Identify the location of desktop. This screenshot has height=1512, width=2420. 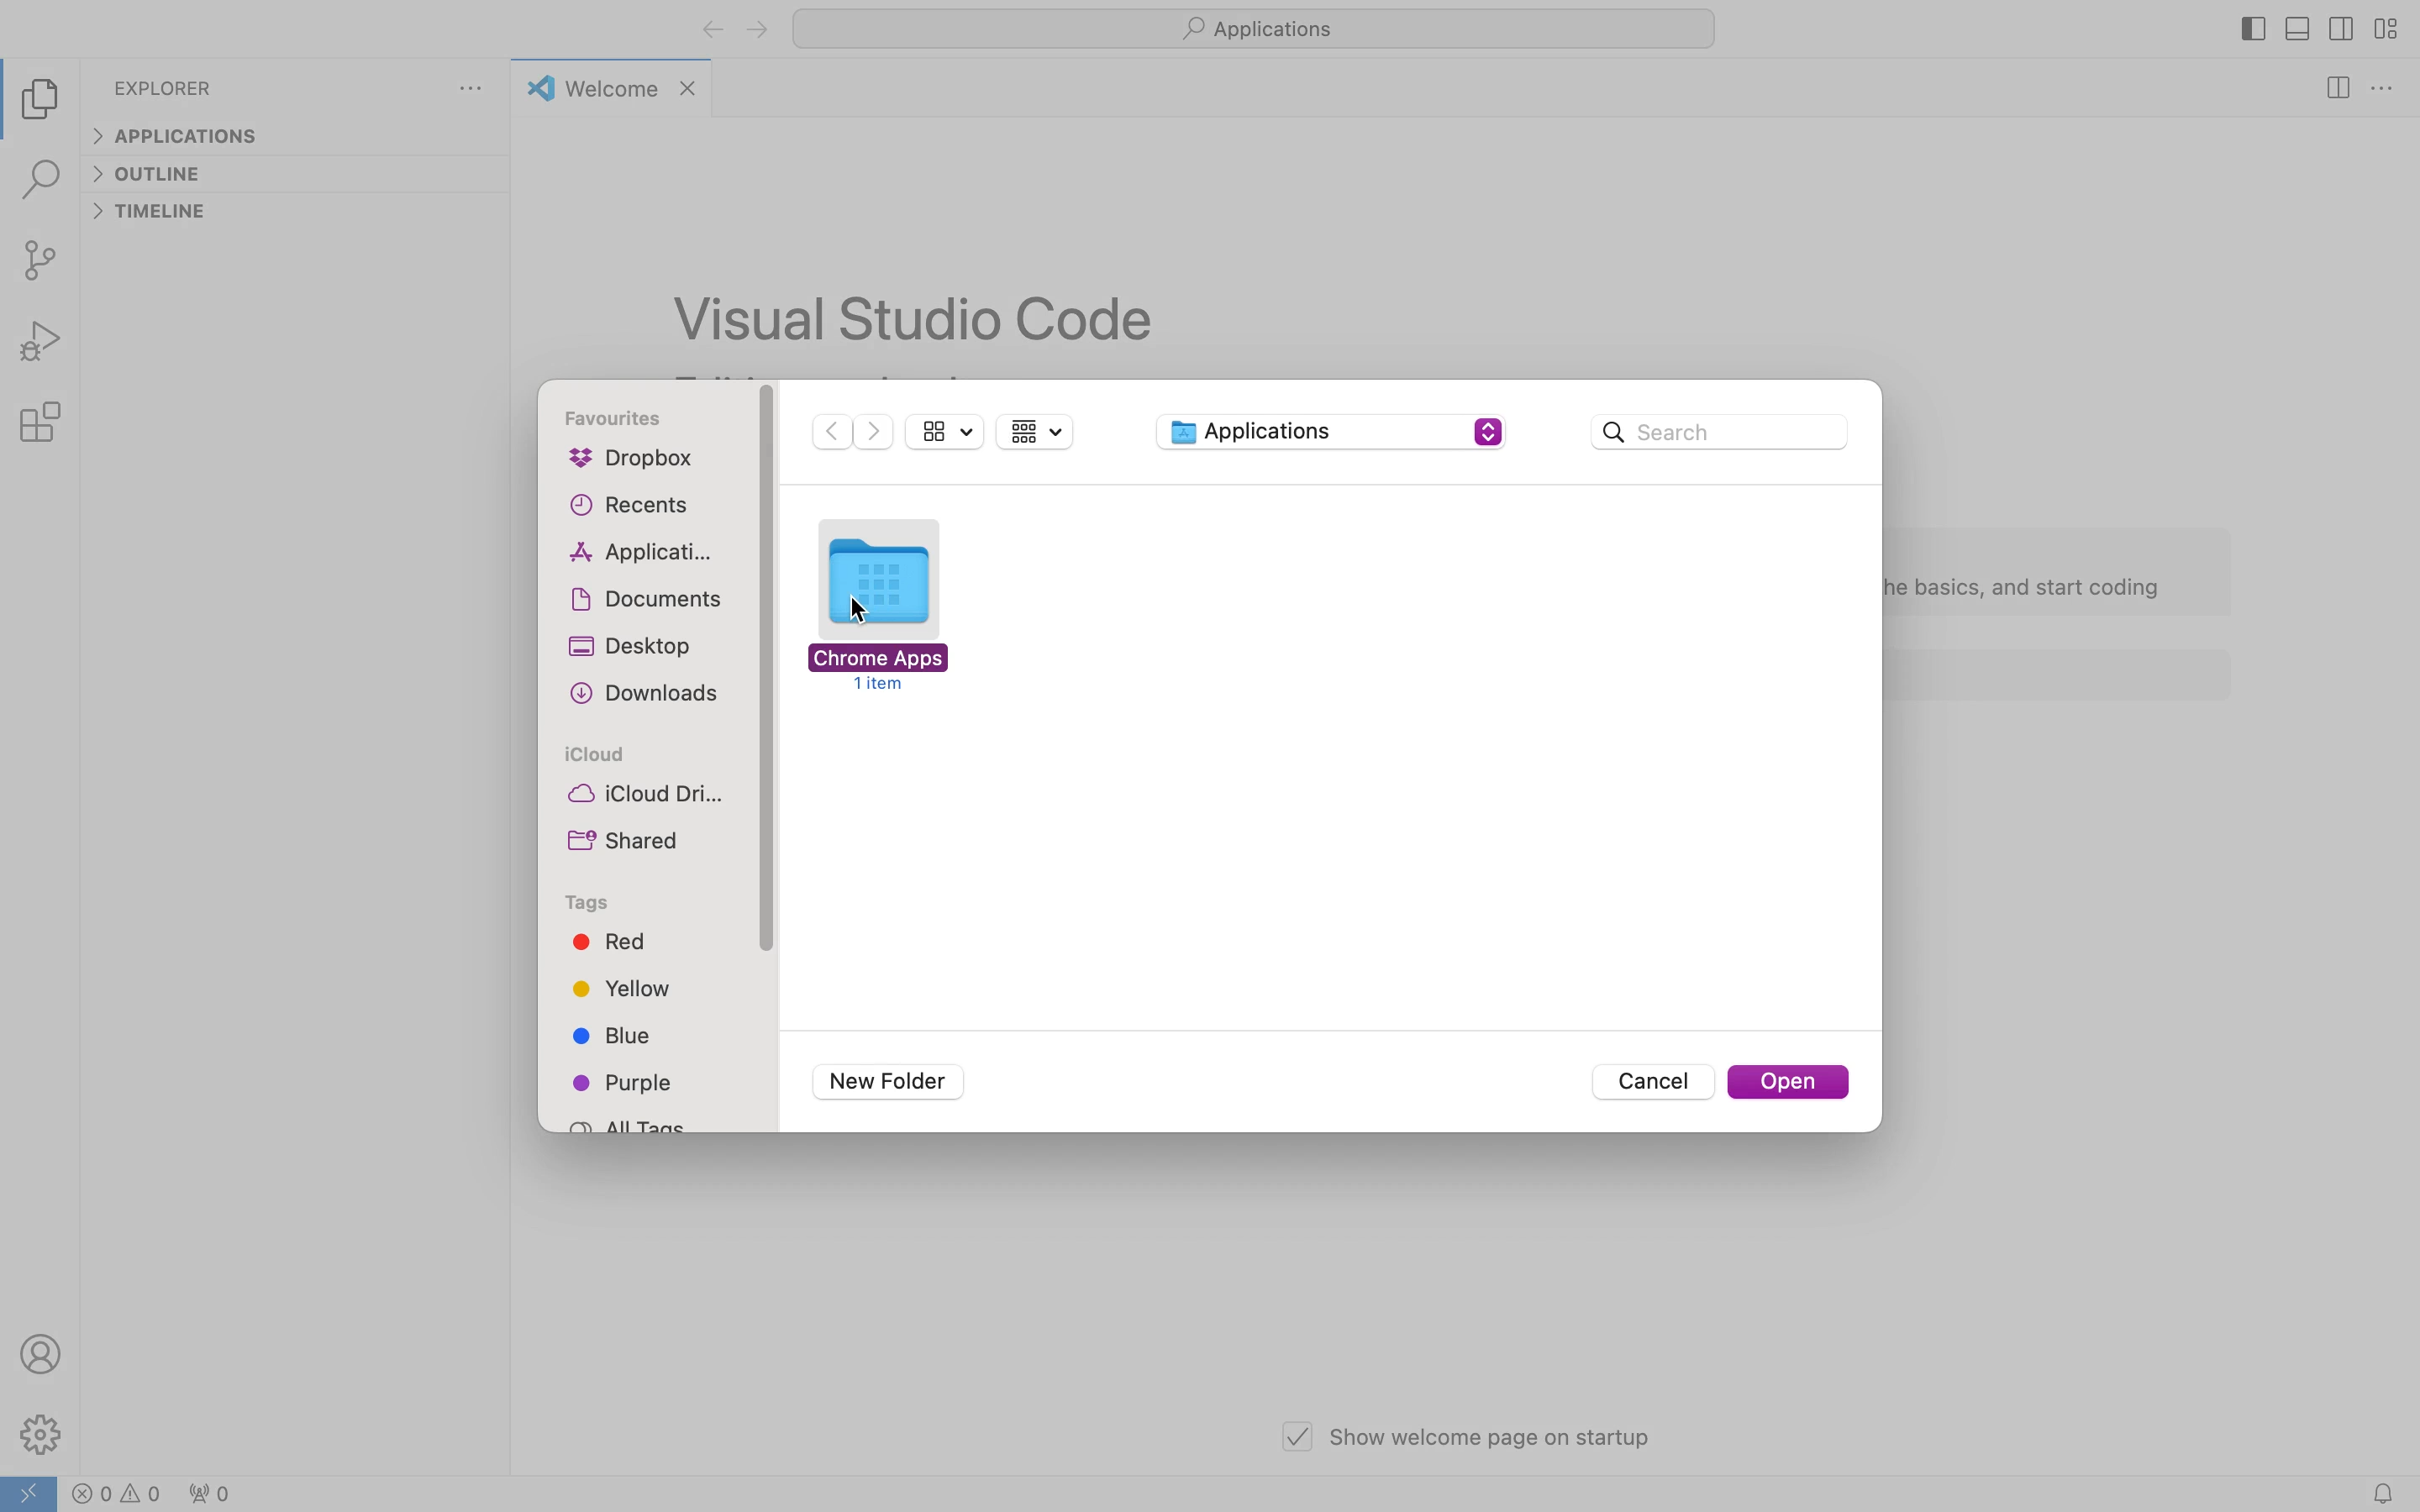
(636, 647).